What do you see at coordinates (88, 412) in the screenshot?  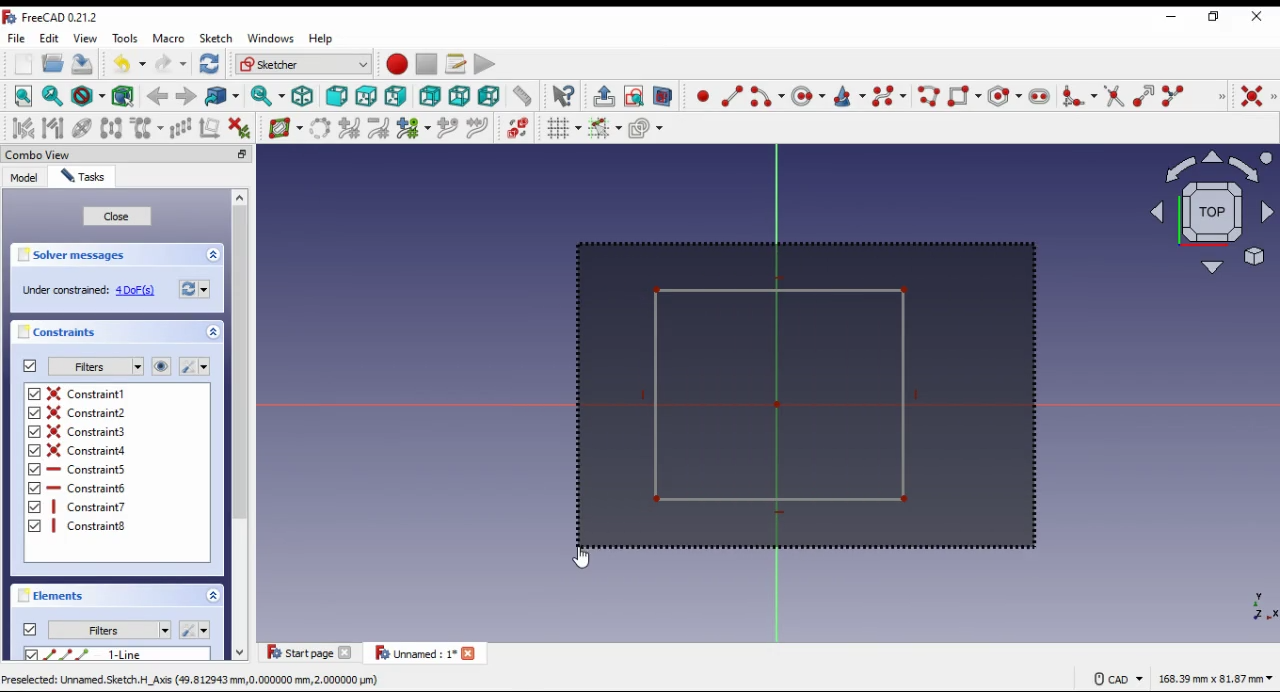 I see `on/off constraint 2` at bounding box center [88, 412].